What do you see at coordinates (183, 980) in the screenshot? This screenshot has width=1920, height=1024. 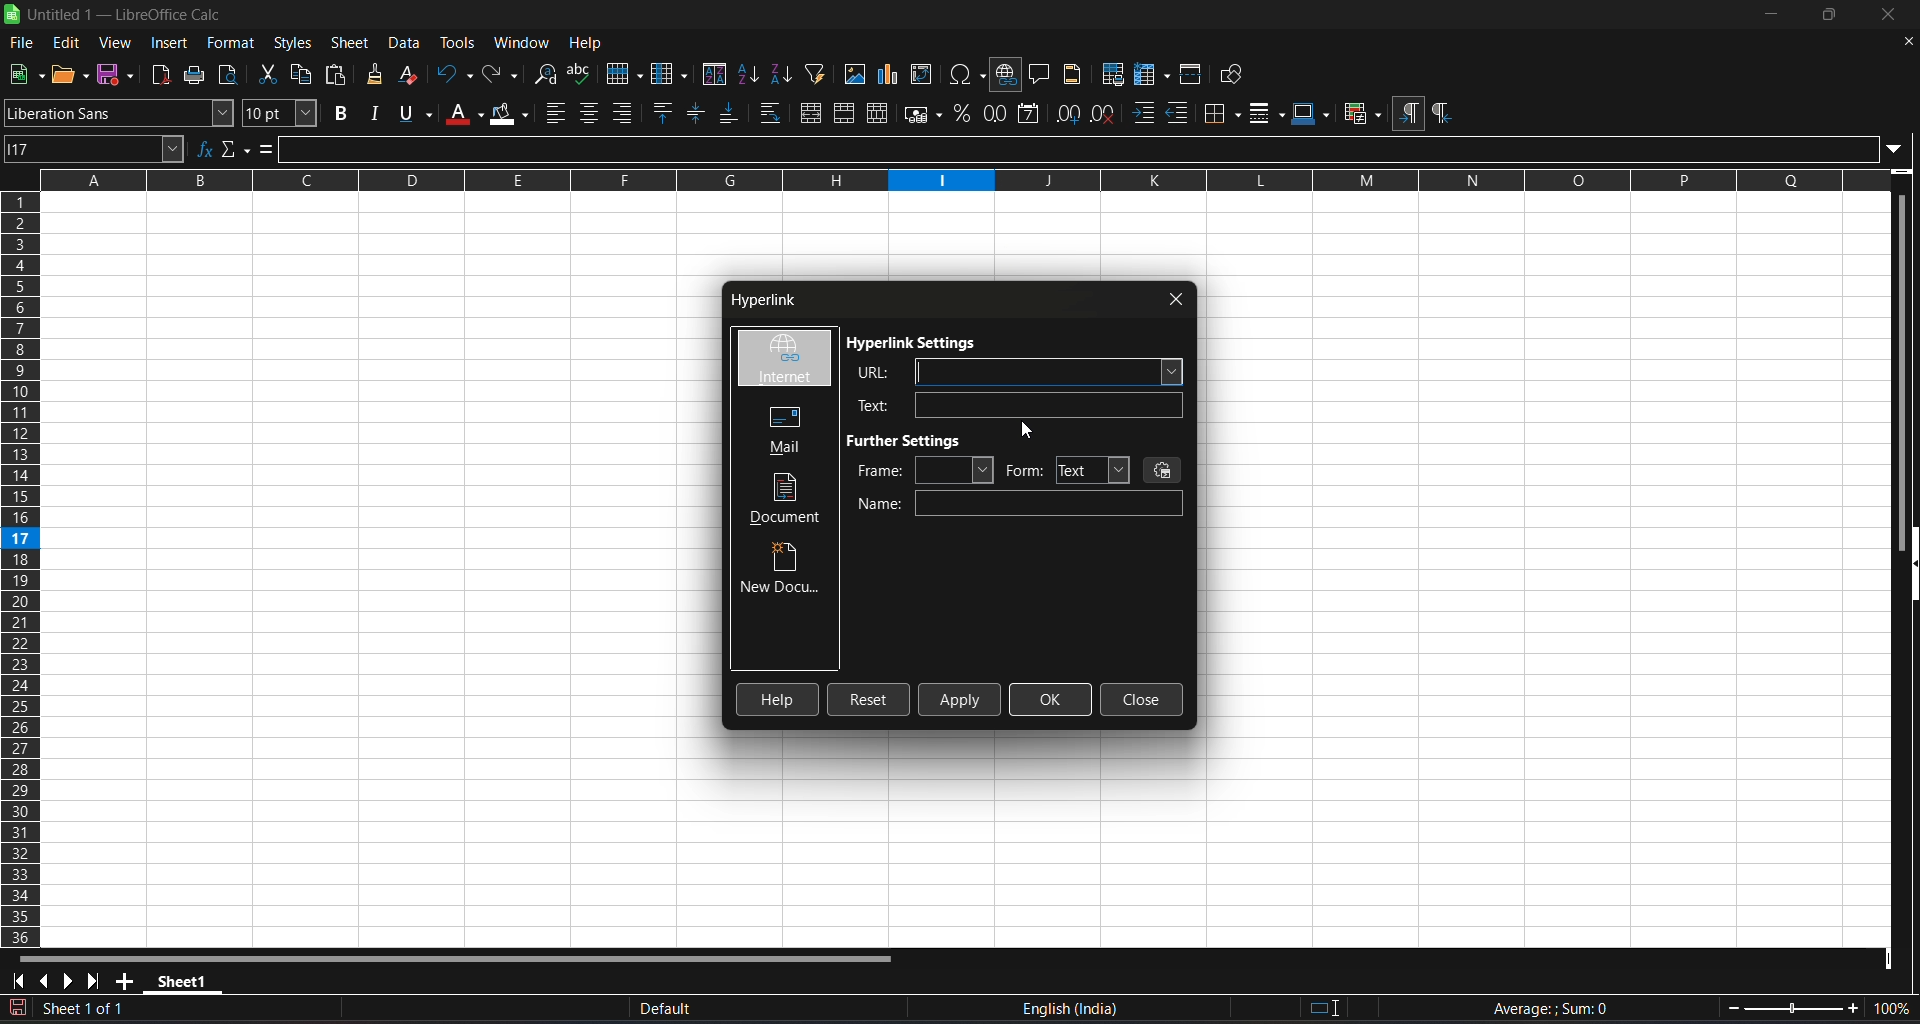 I see `sheet 1` at bounding box center [183, 980].